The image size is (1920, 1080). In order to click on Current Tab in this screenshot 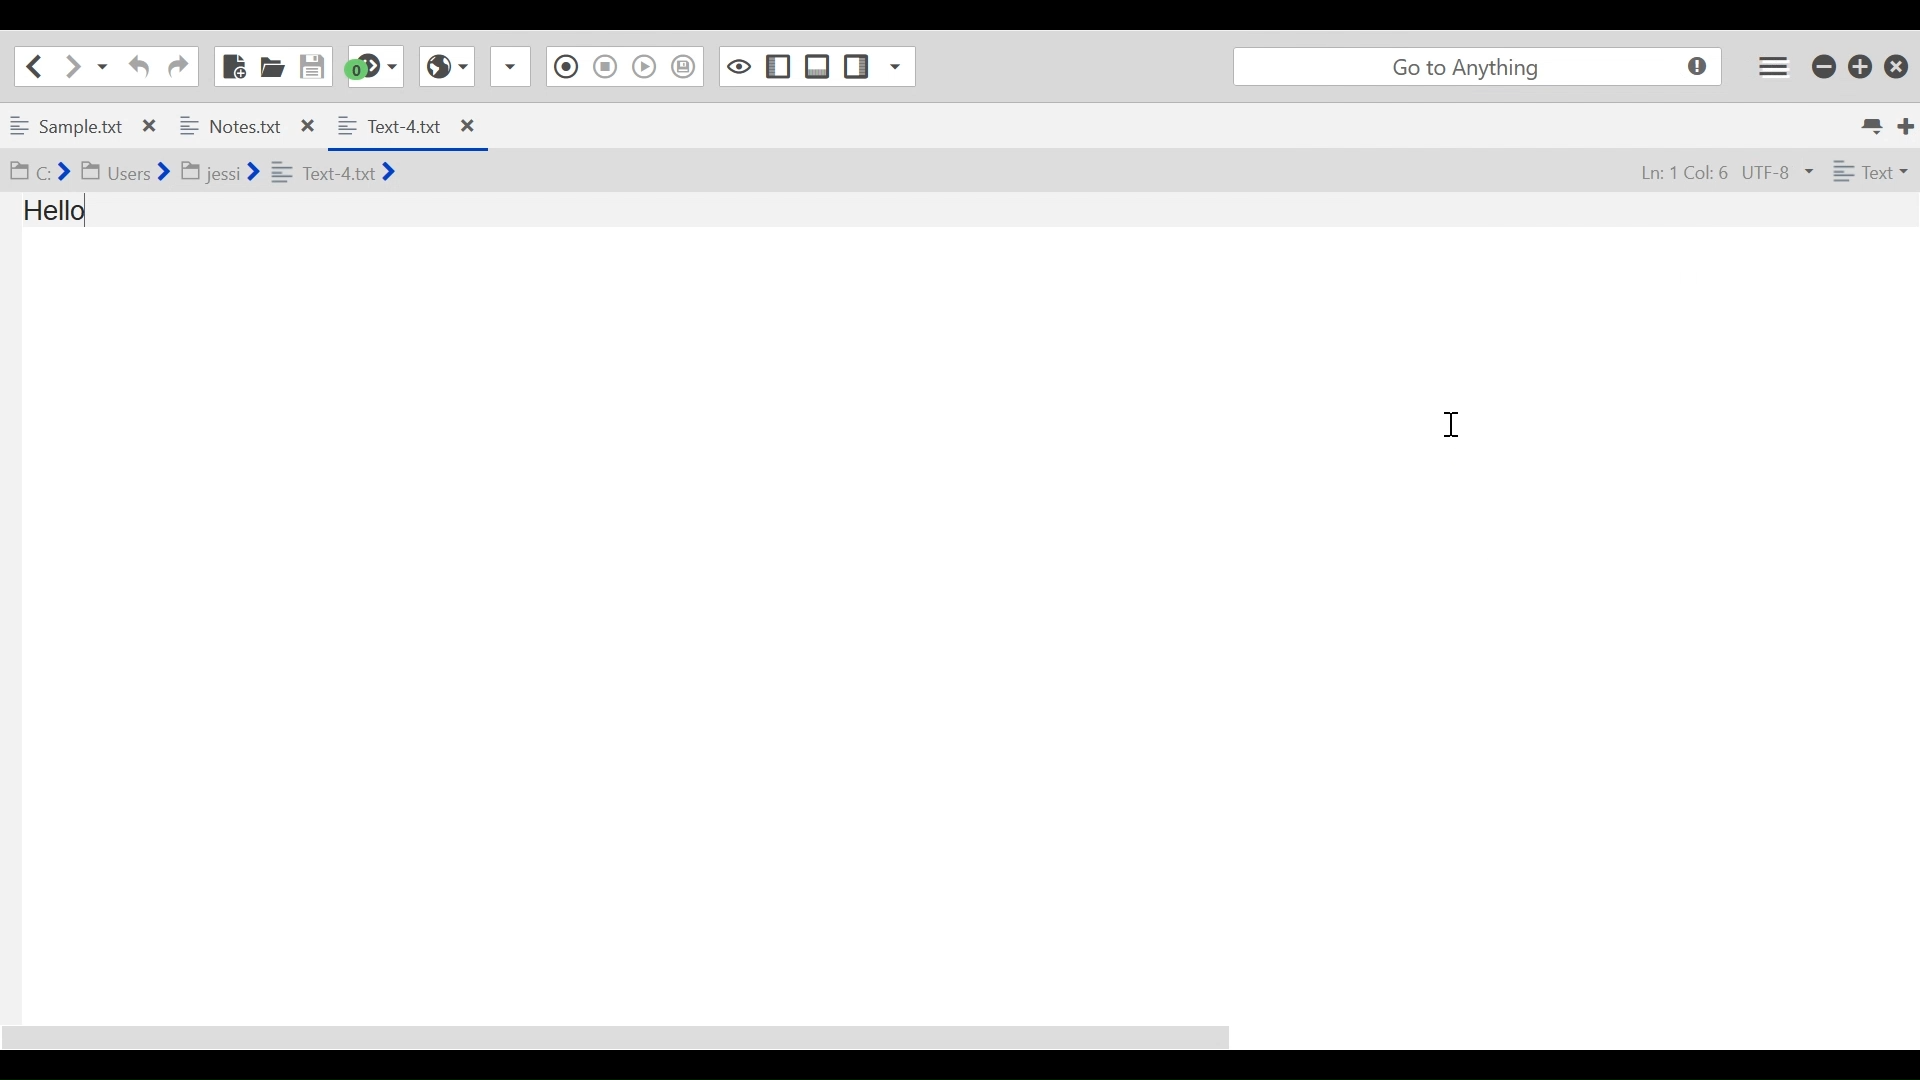, I will do `click(405, 127)`.